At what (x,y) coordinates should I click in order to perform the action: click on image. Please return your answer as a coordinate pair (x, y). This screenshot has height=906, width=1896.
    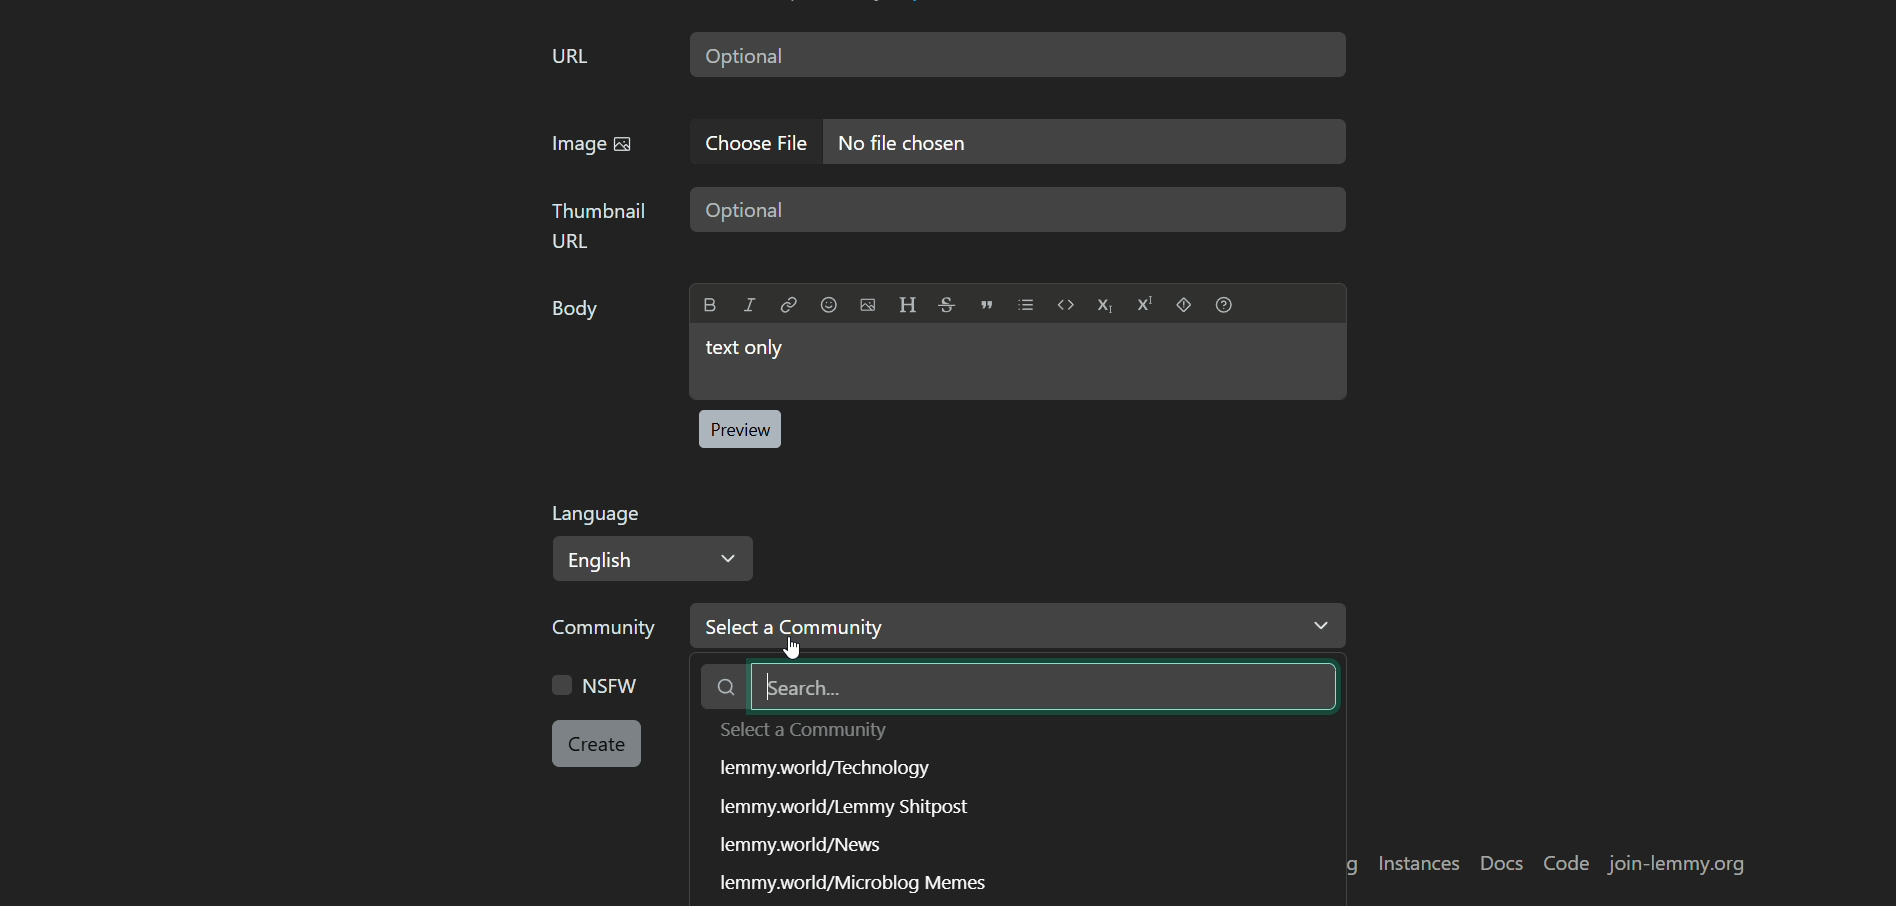
    Looking at the image, I should click on (592, 146).